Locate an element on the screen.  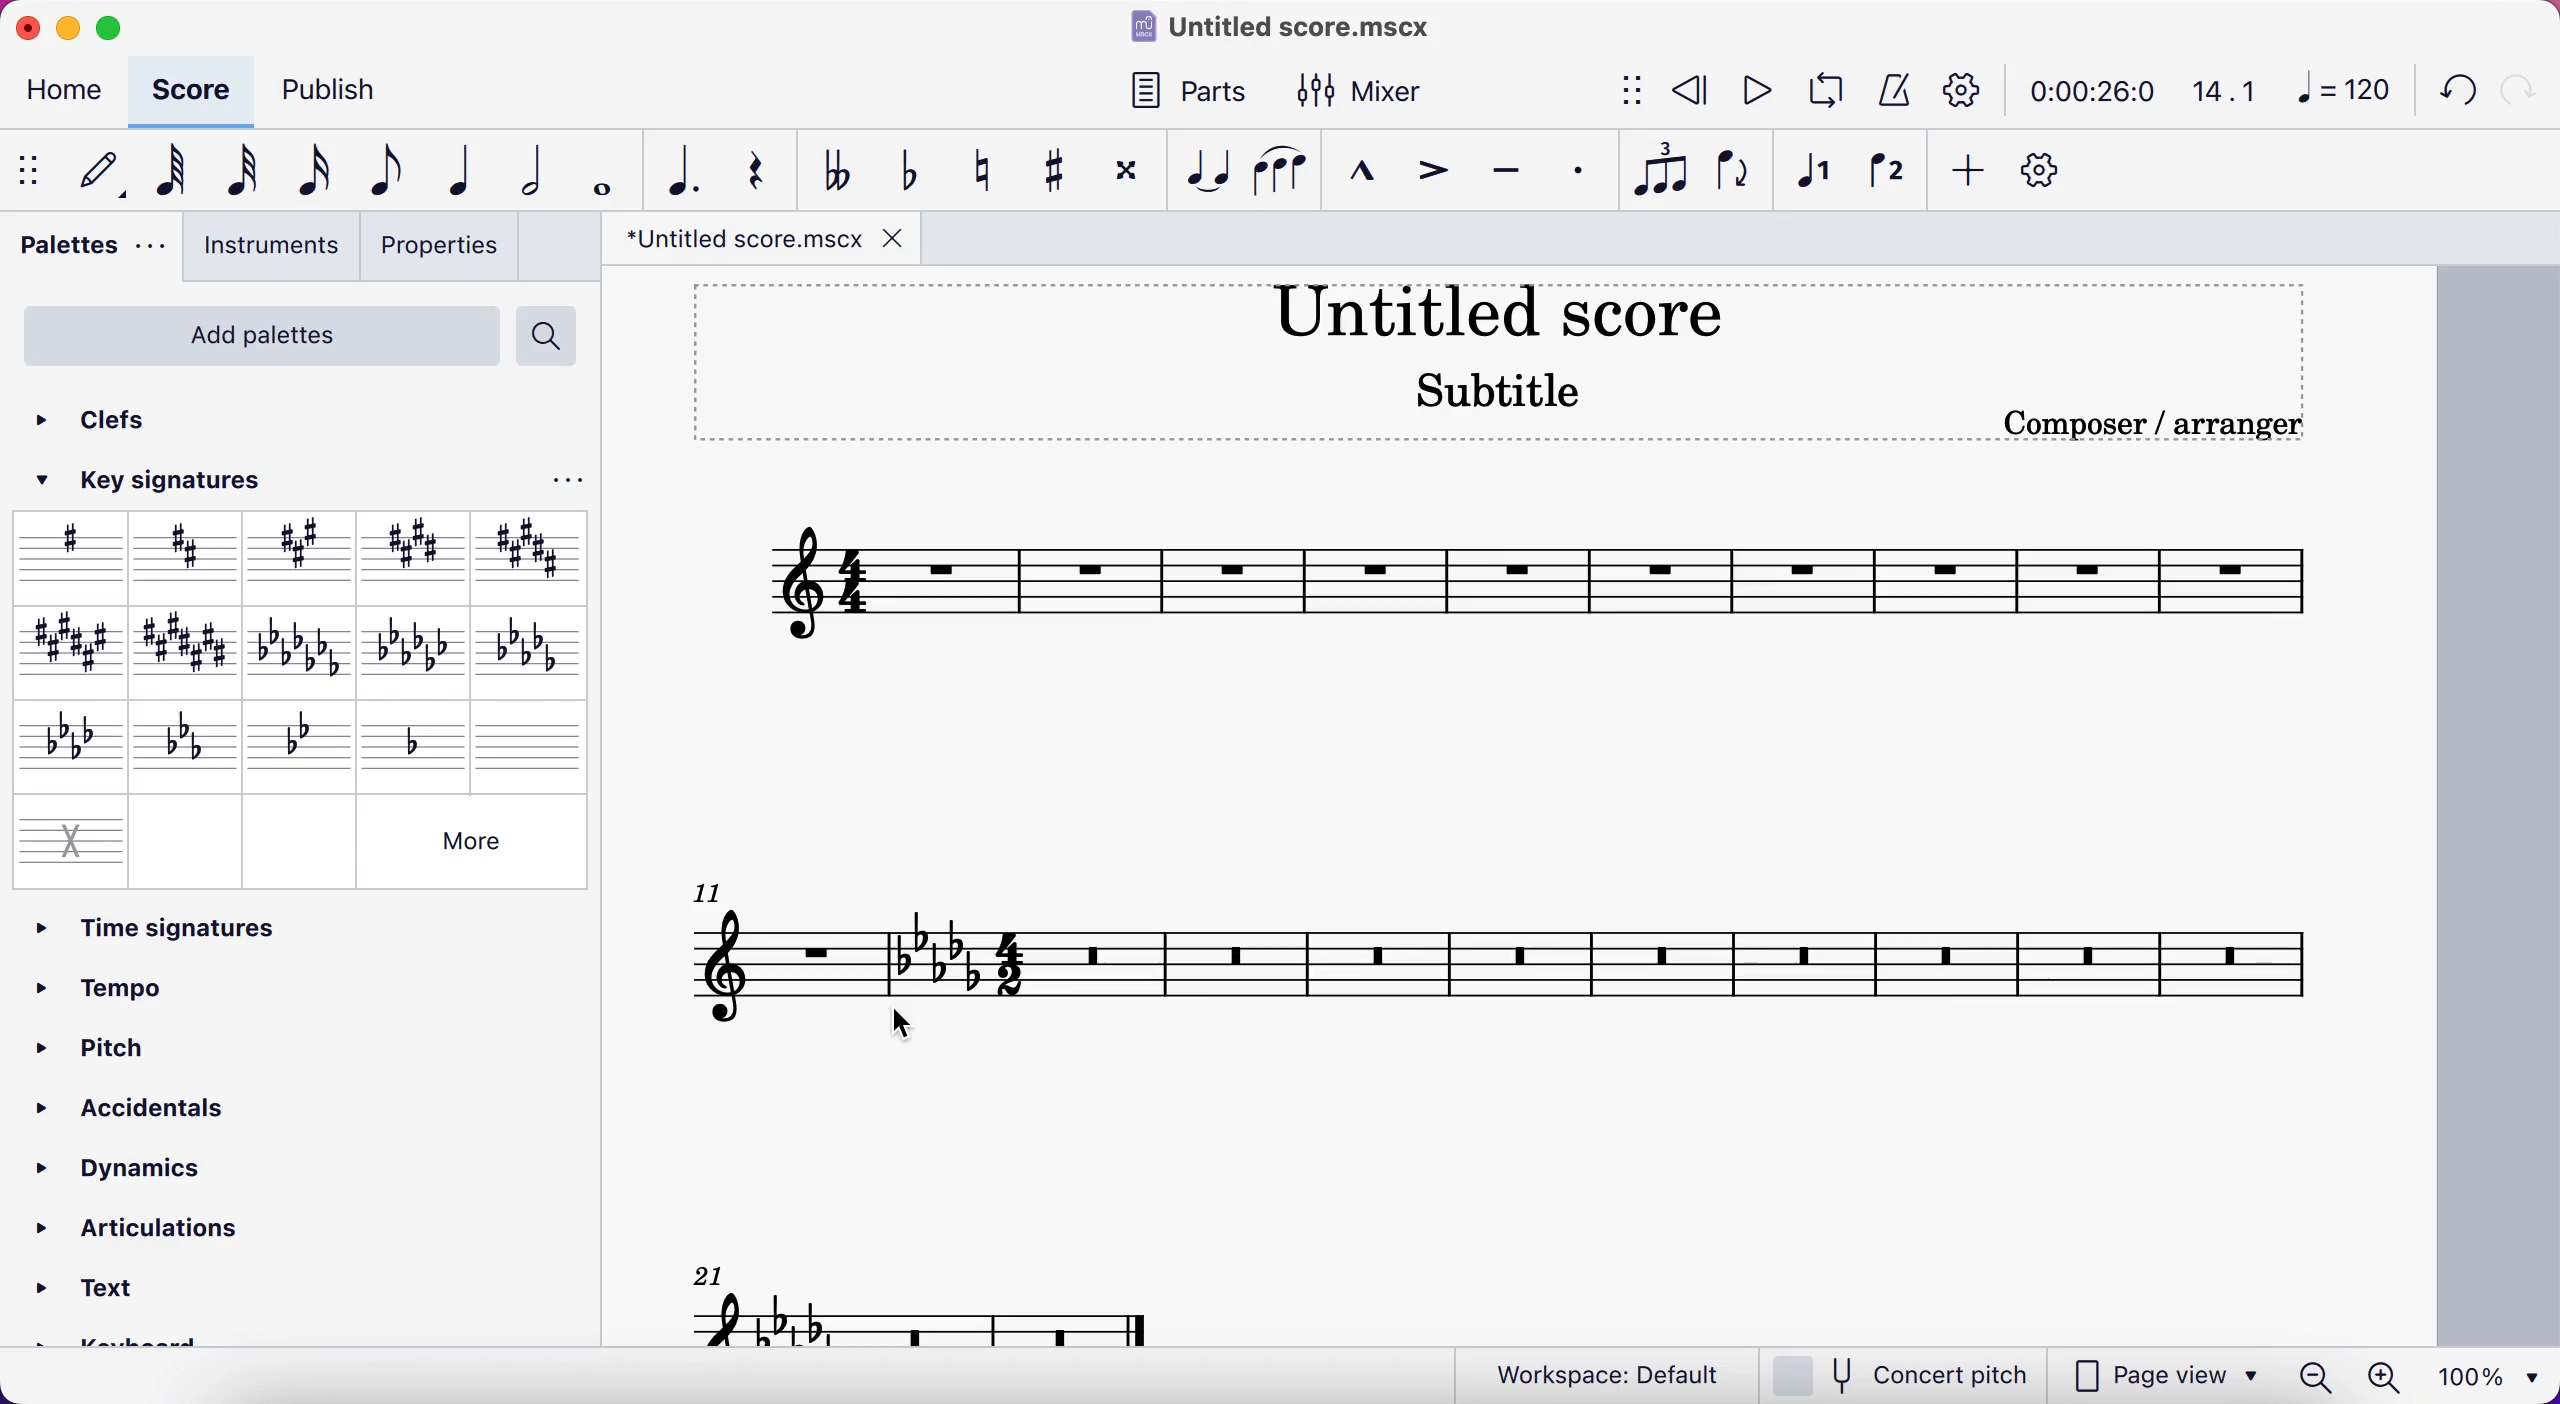
rest is located at coordinates (766, 166).